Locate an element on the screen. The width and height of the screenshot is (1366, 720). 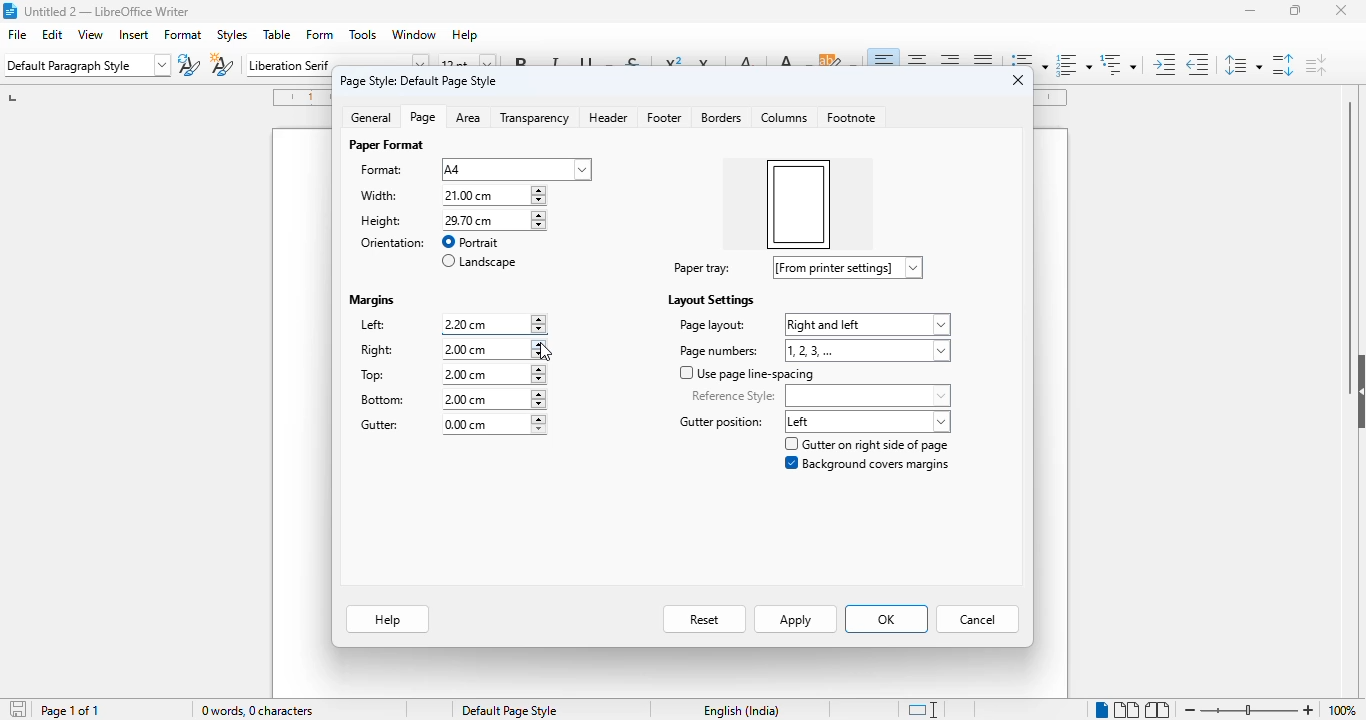
right:  is located at coordinates (377, 349).